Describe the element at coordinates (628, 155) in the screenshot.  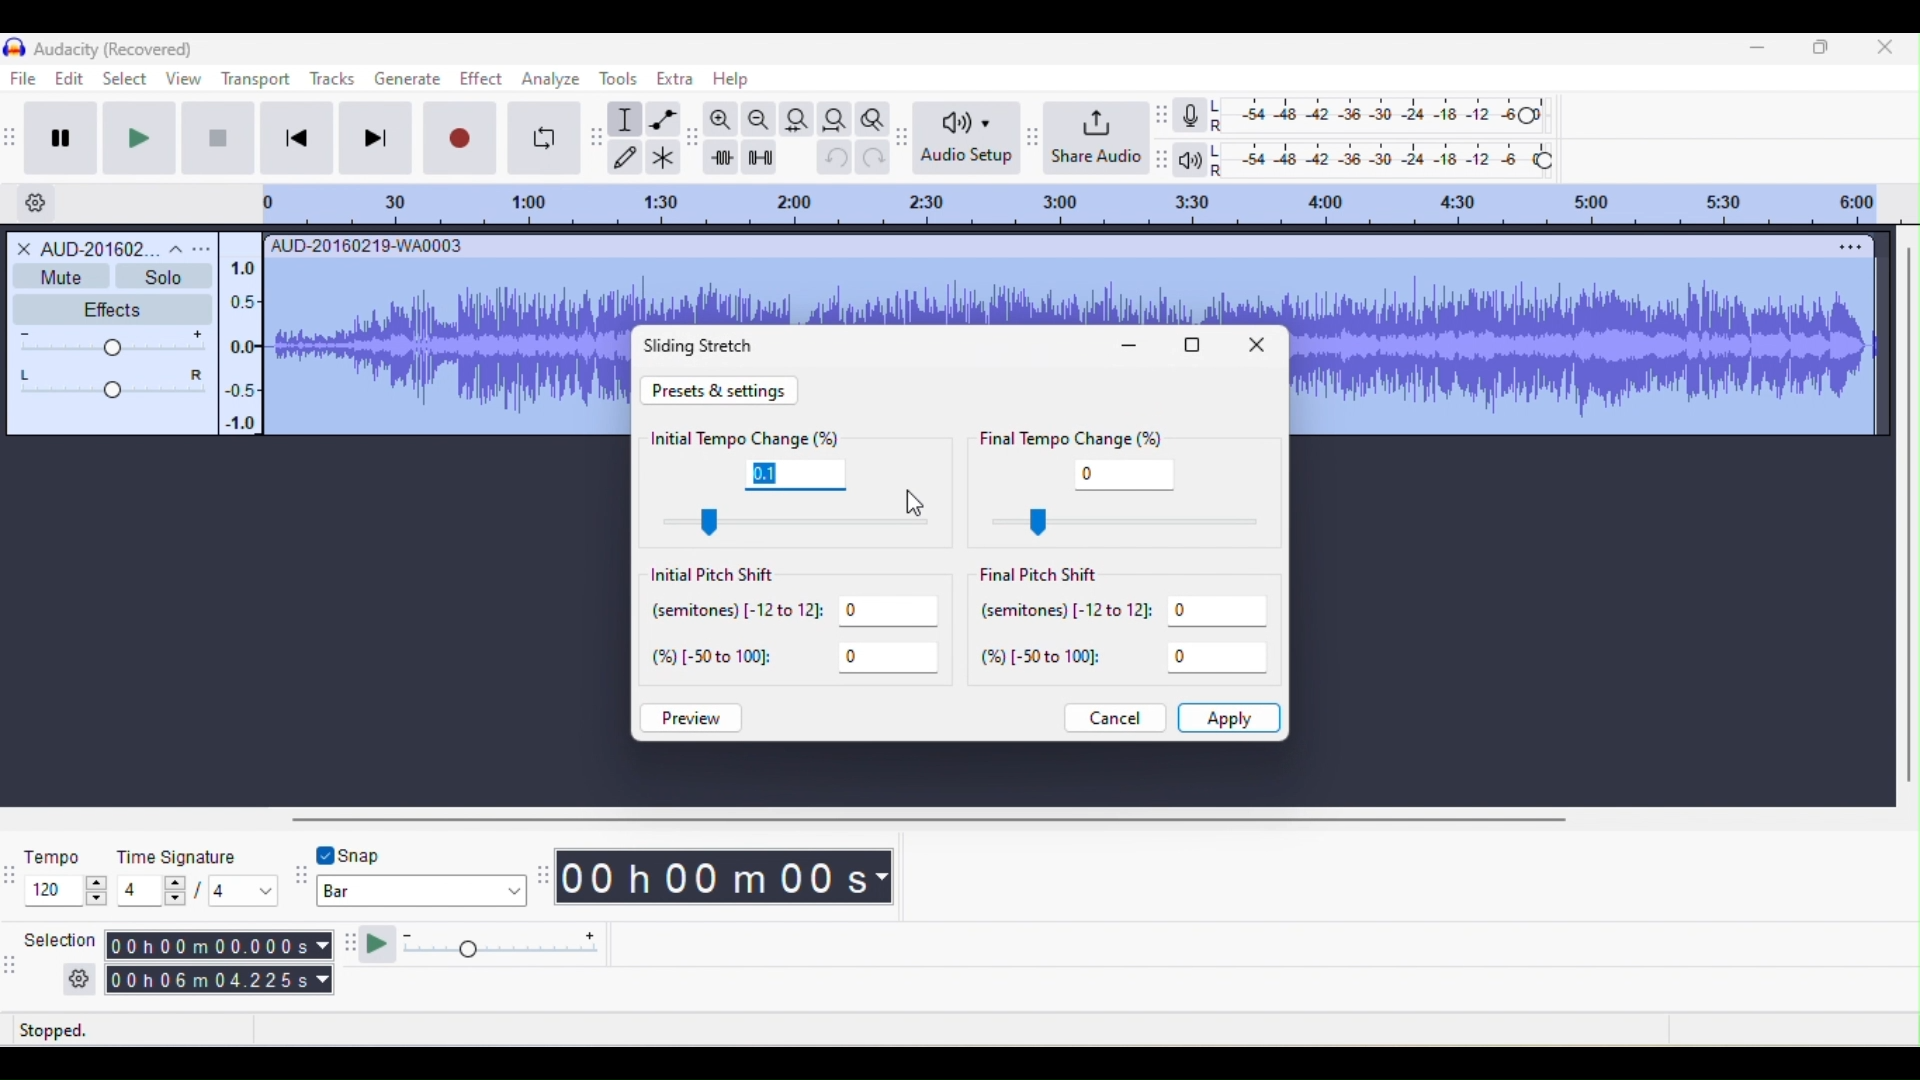
I see `draw tool` at that location.